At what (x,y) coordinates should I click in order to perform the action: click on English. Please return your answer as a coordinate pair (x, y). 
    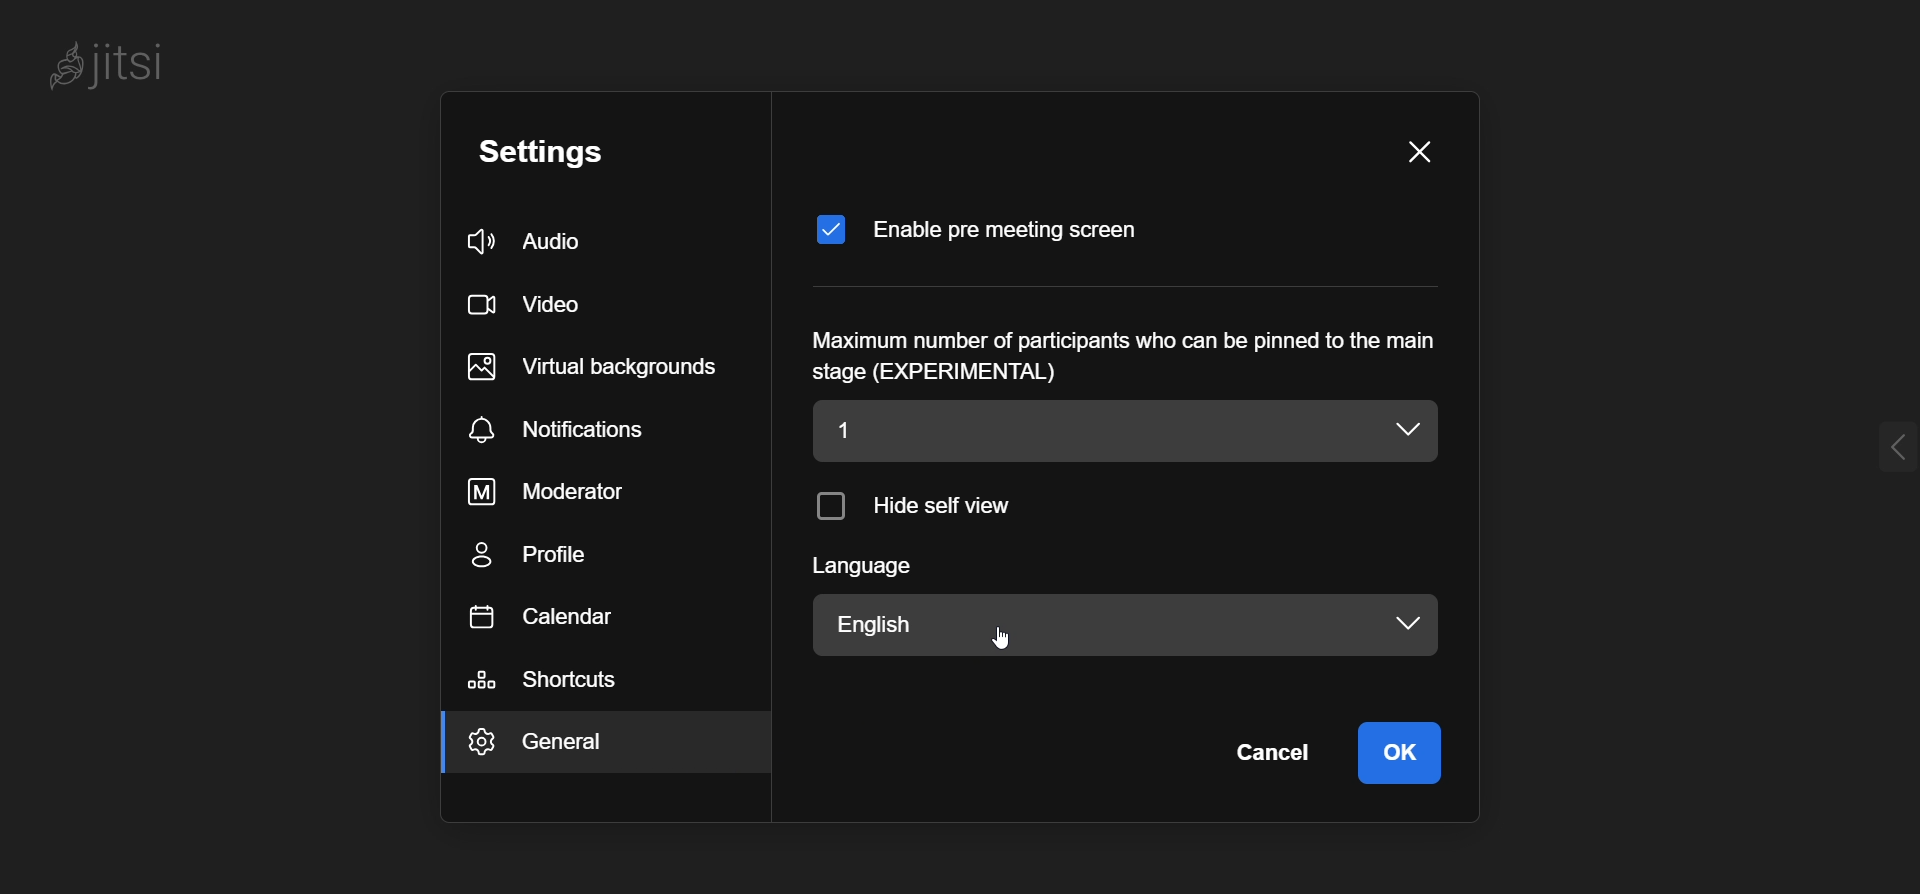
    Looking at the image, I should click on (868, 623).